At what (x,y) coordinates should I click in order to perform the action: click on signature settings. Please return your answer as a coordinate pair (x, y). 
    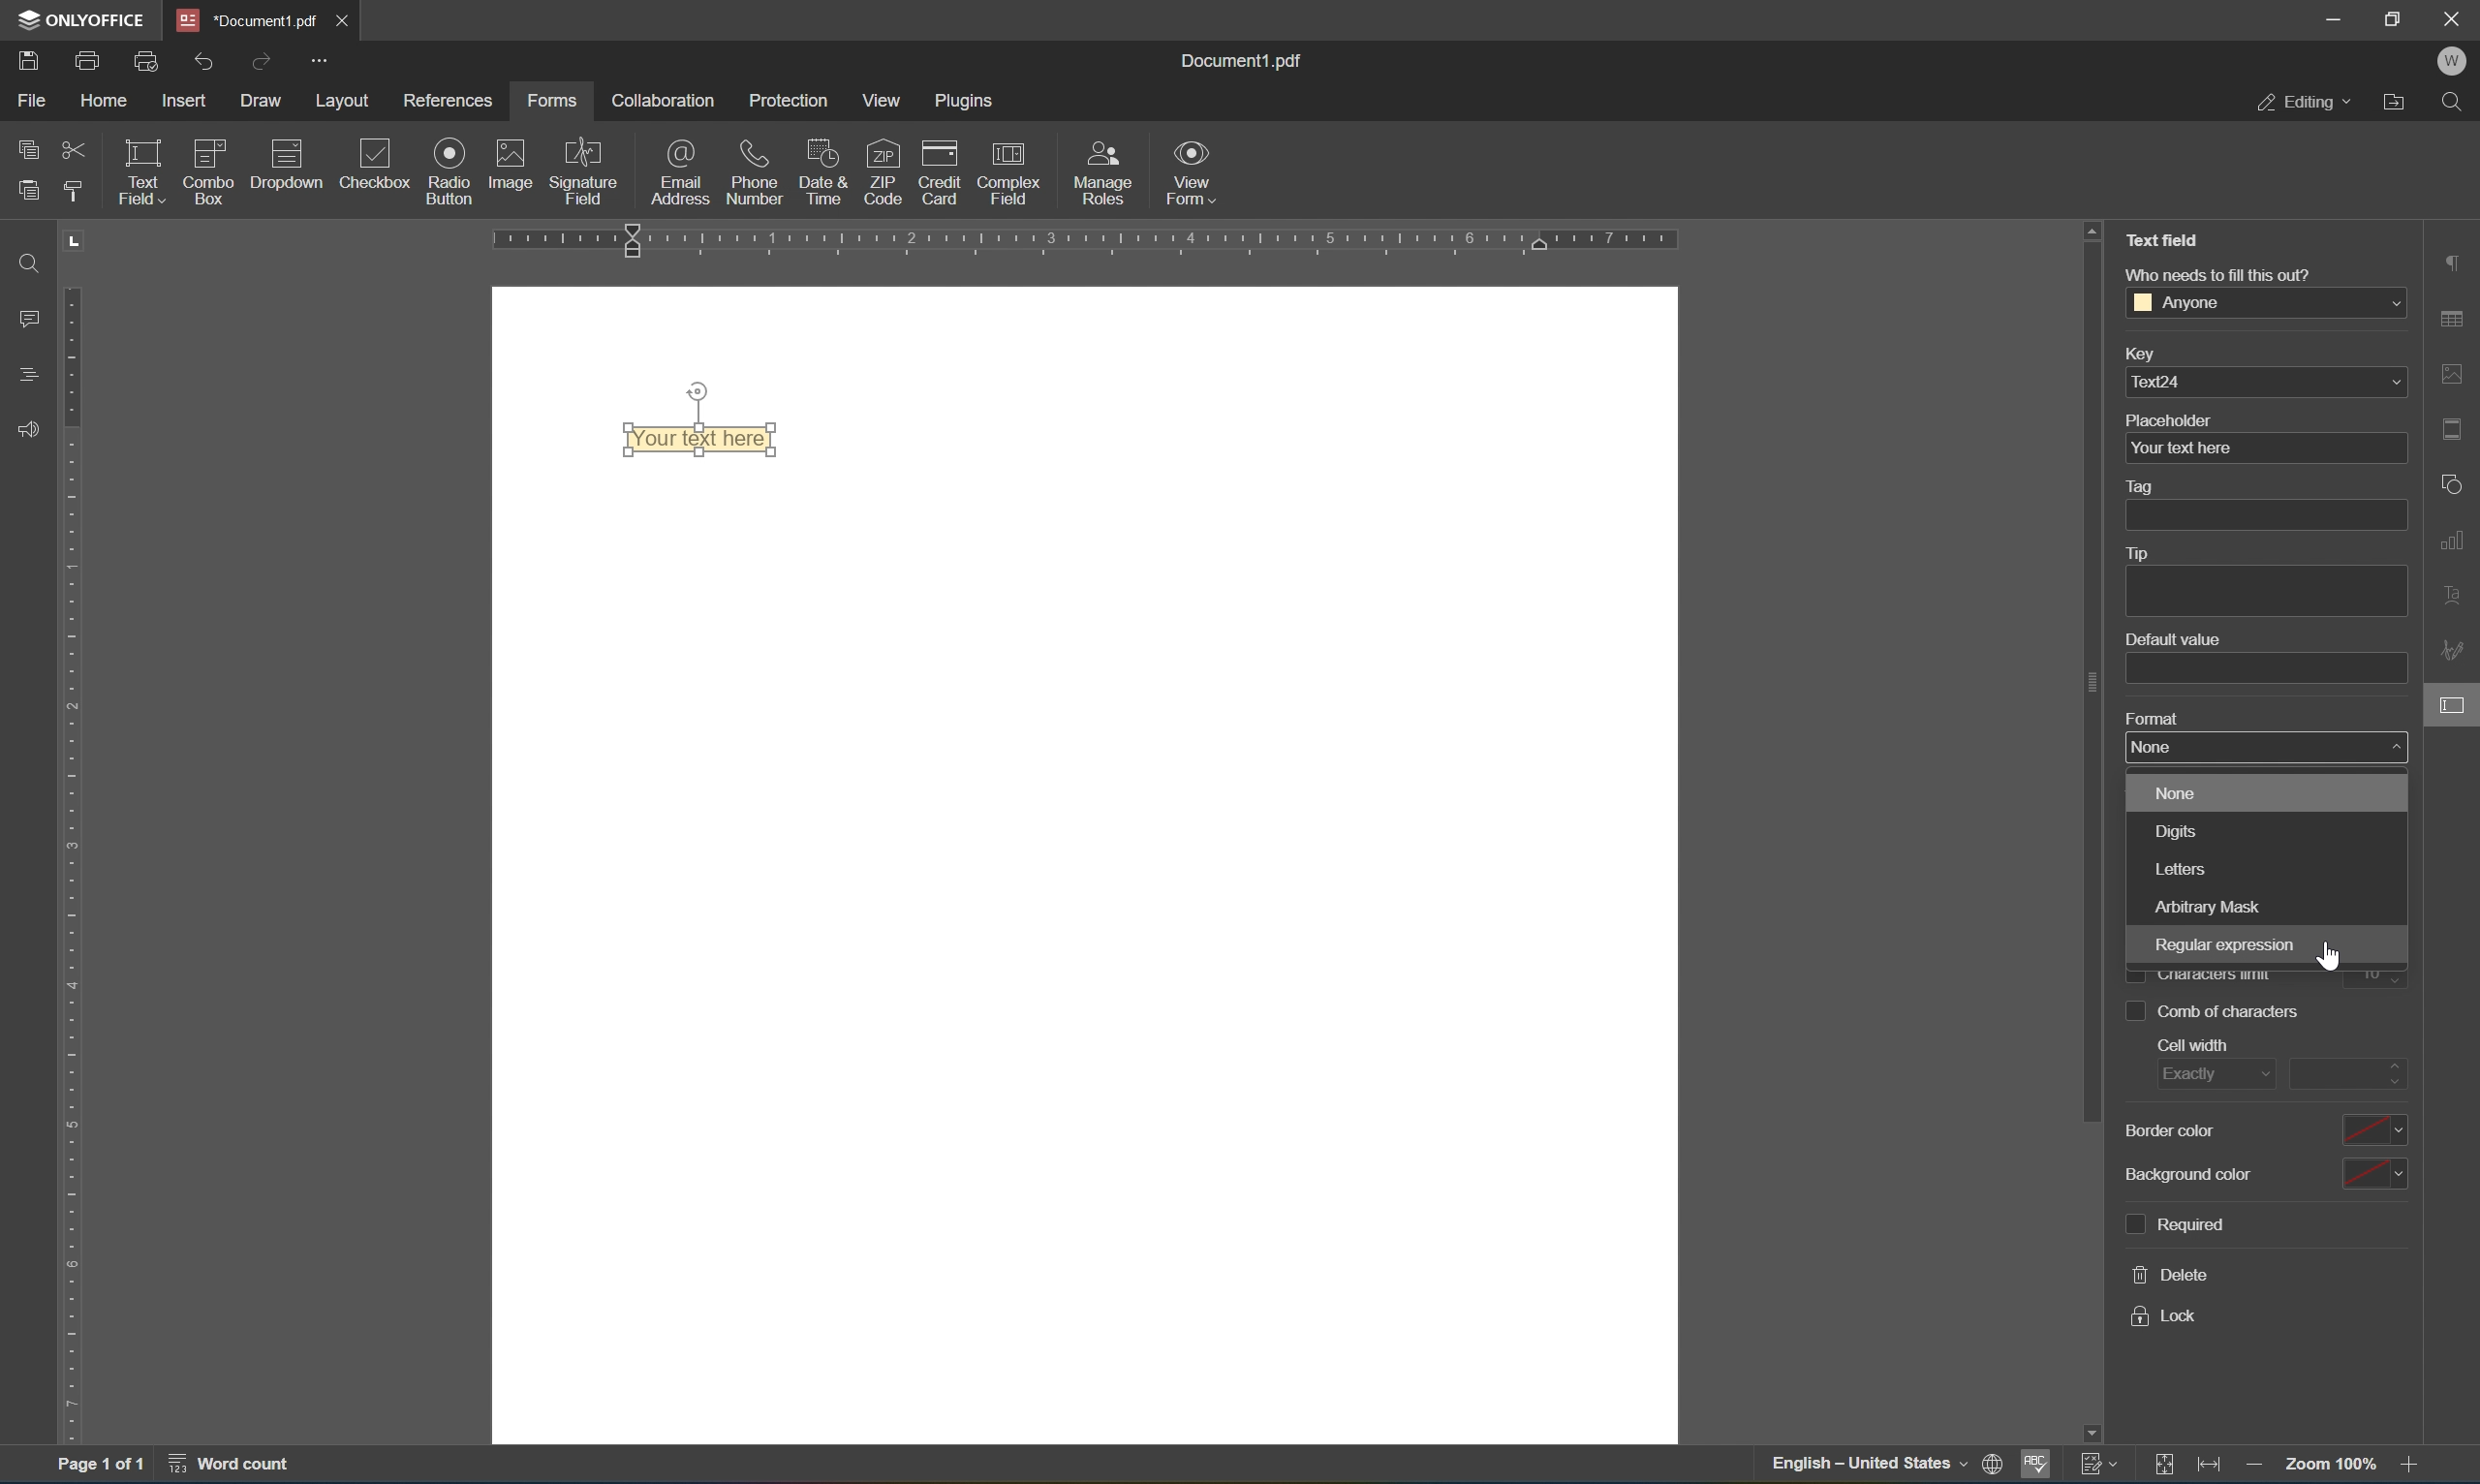
    Looking at the image, I should click on (2457, 650).